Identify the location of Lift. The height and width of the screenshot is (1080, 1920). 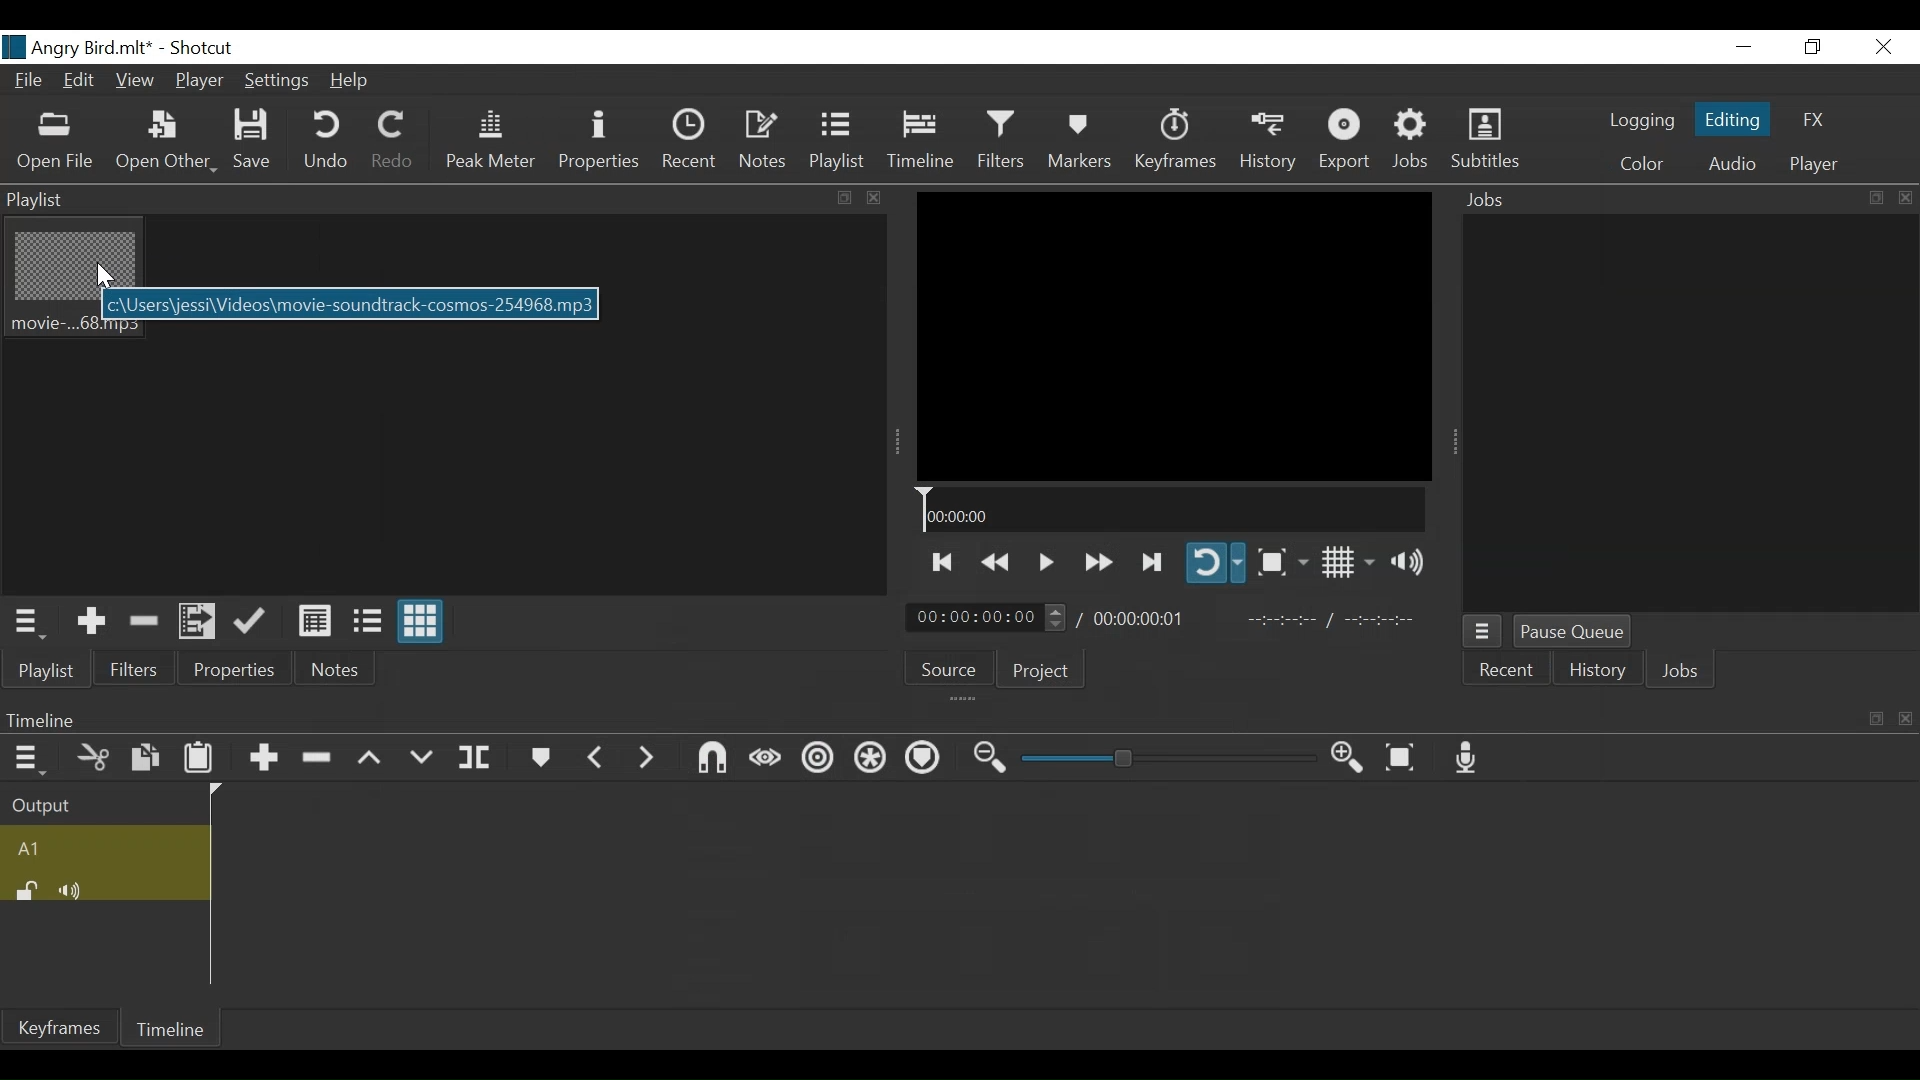
(370, 758).